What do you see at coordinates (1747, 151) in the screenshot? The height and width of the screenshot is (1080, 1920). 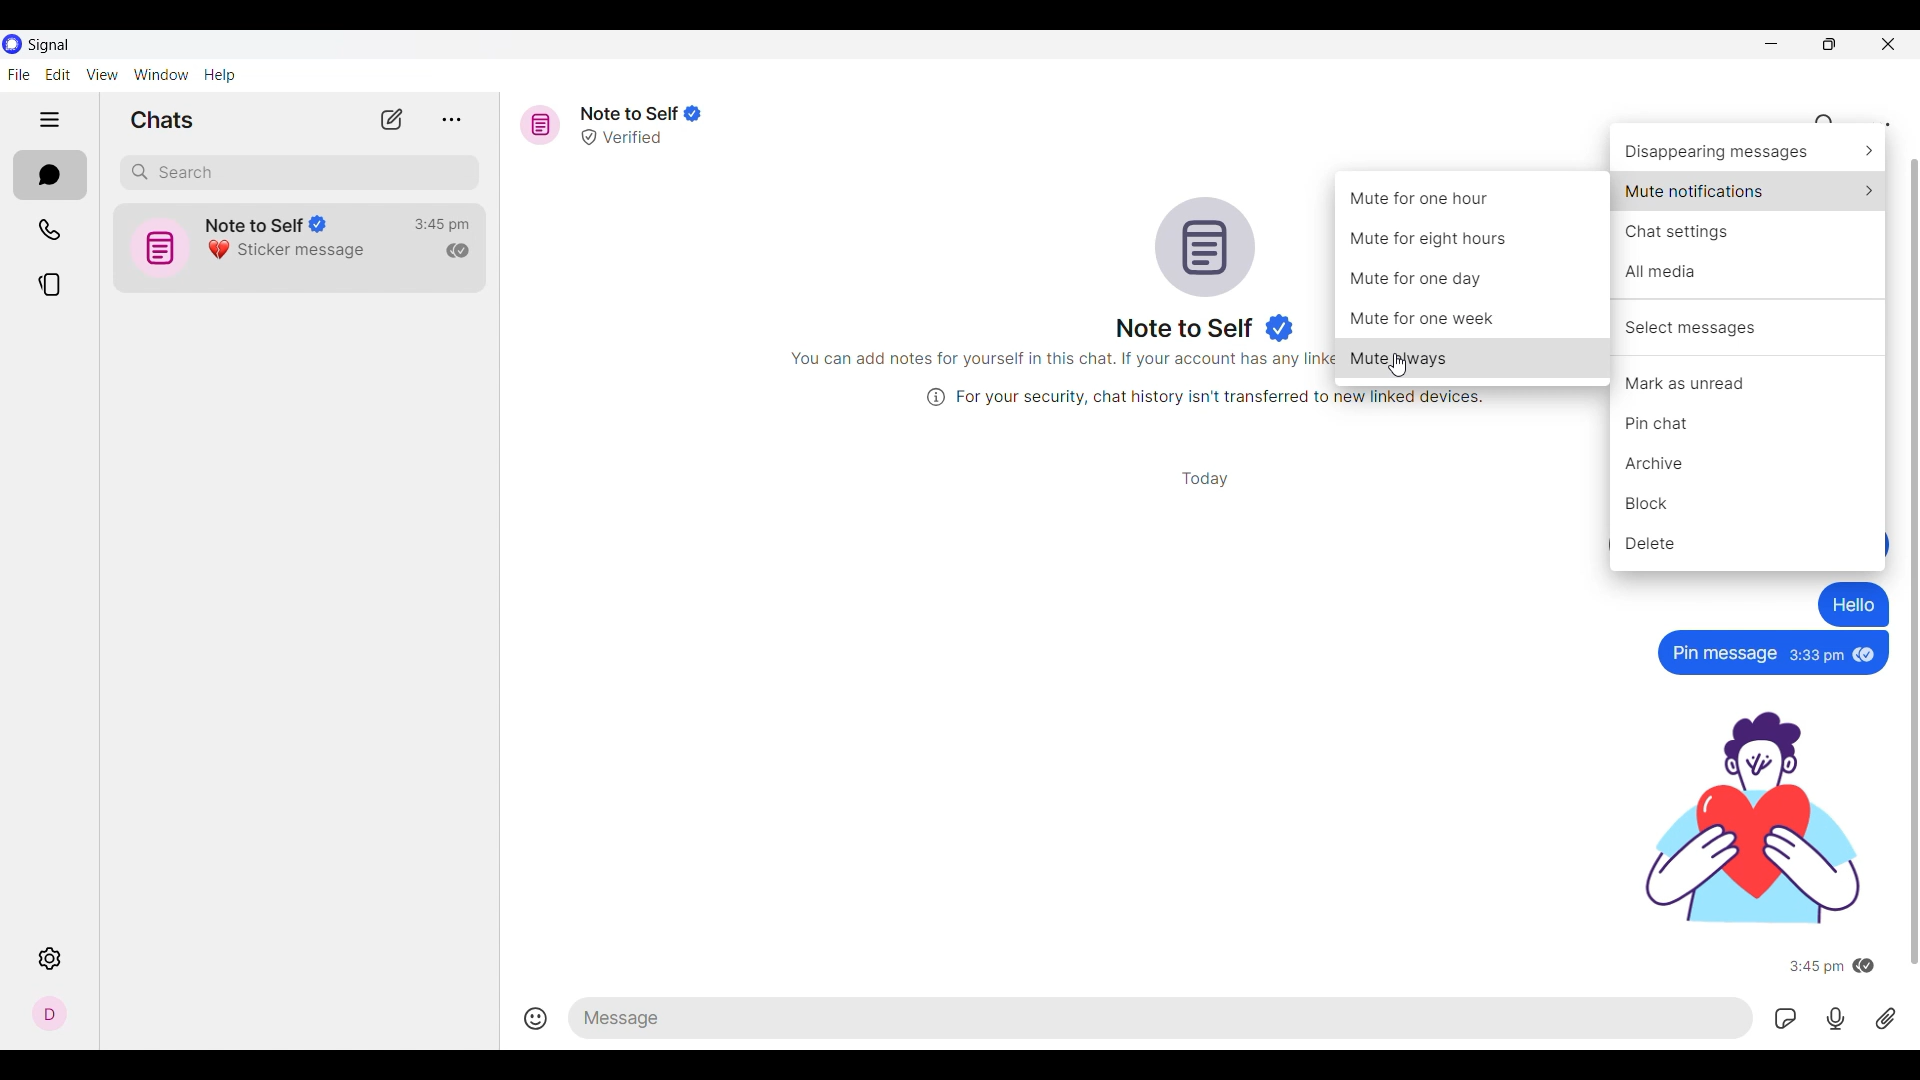 I see `Disappearing message options` at bounding box center [1747, 151].